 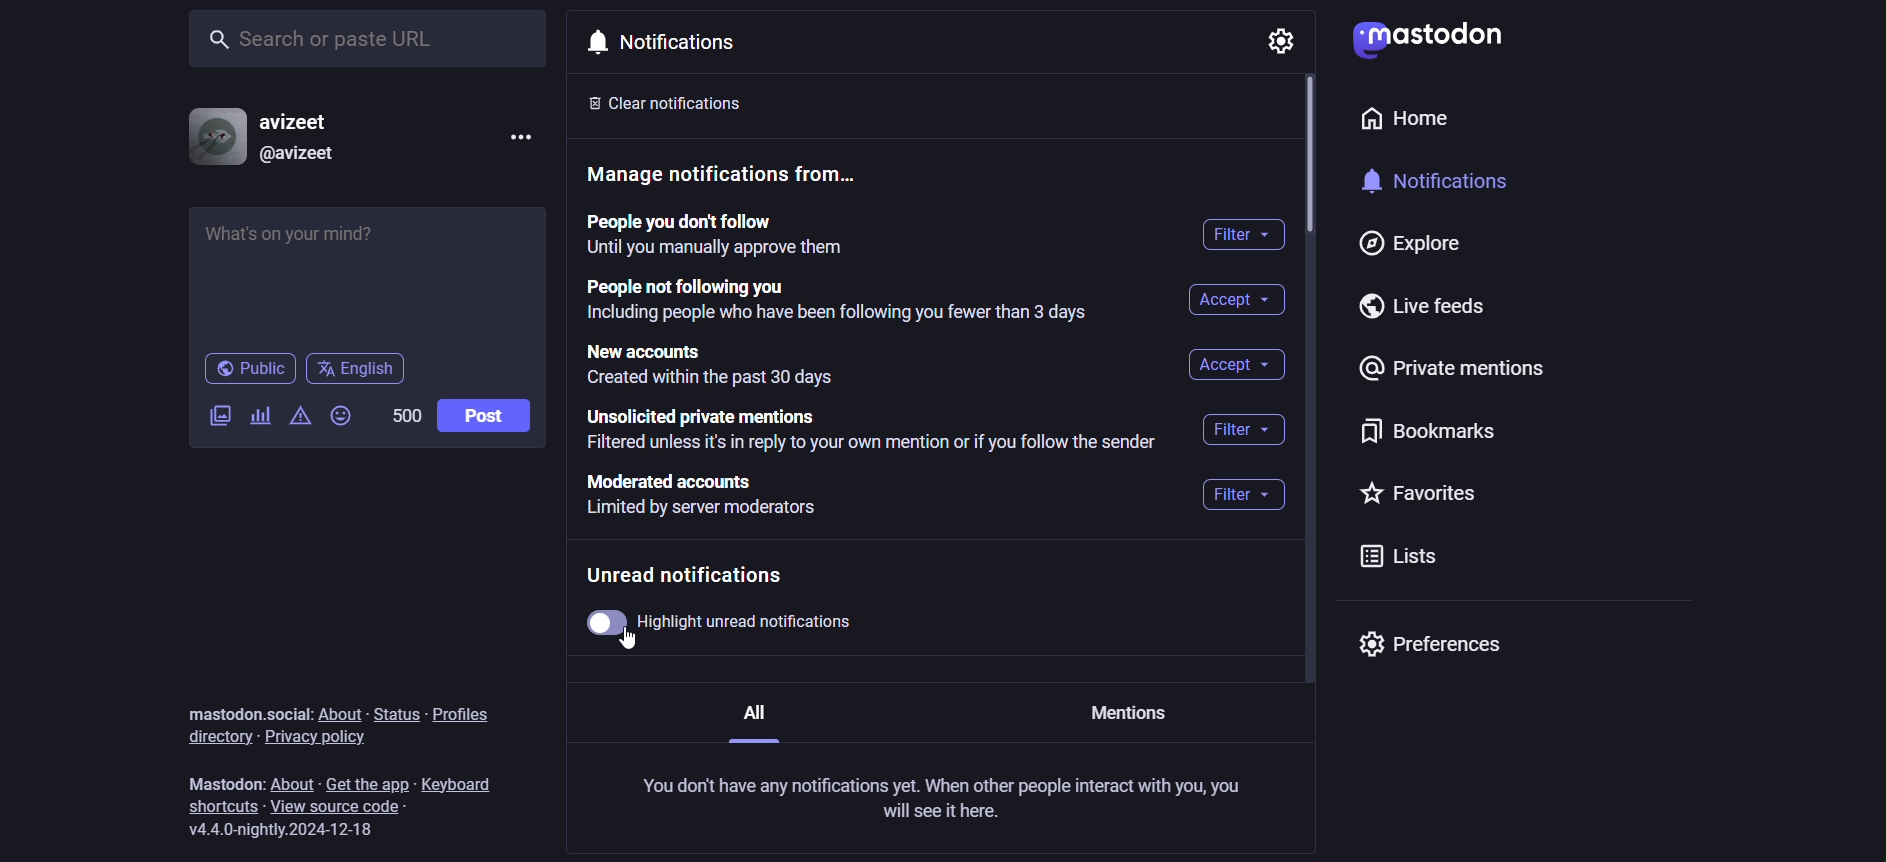 What do you see at coordinates (395, 713) in the screenshot?
I see `status` at bounding box center [395, 713].